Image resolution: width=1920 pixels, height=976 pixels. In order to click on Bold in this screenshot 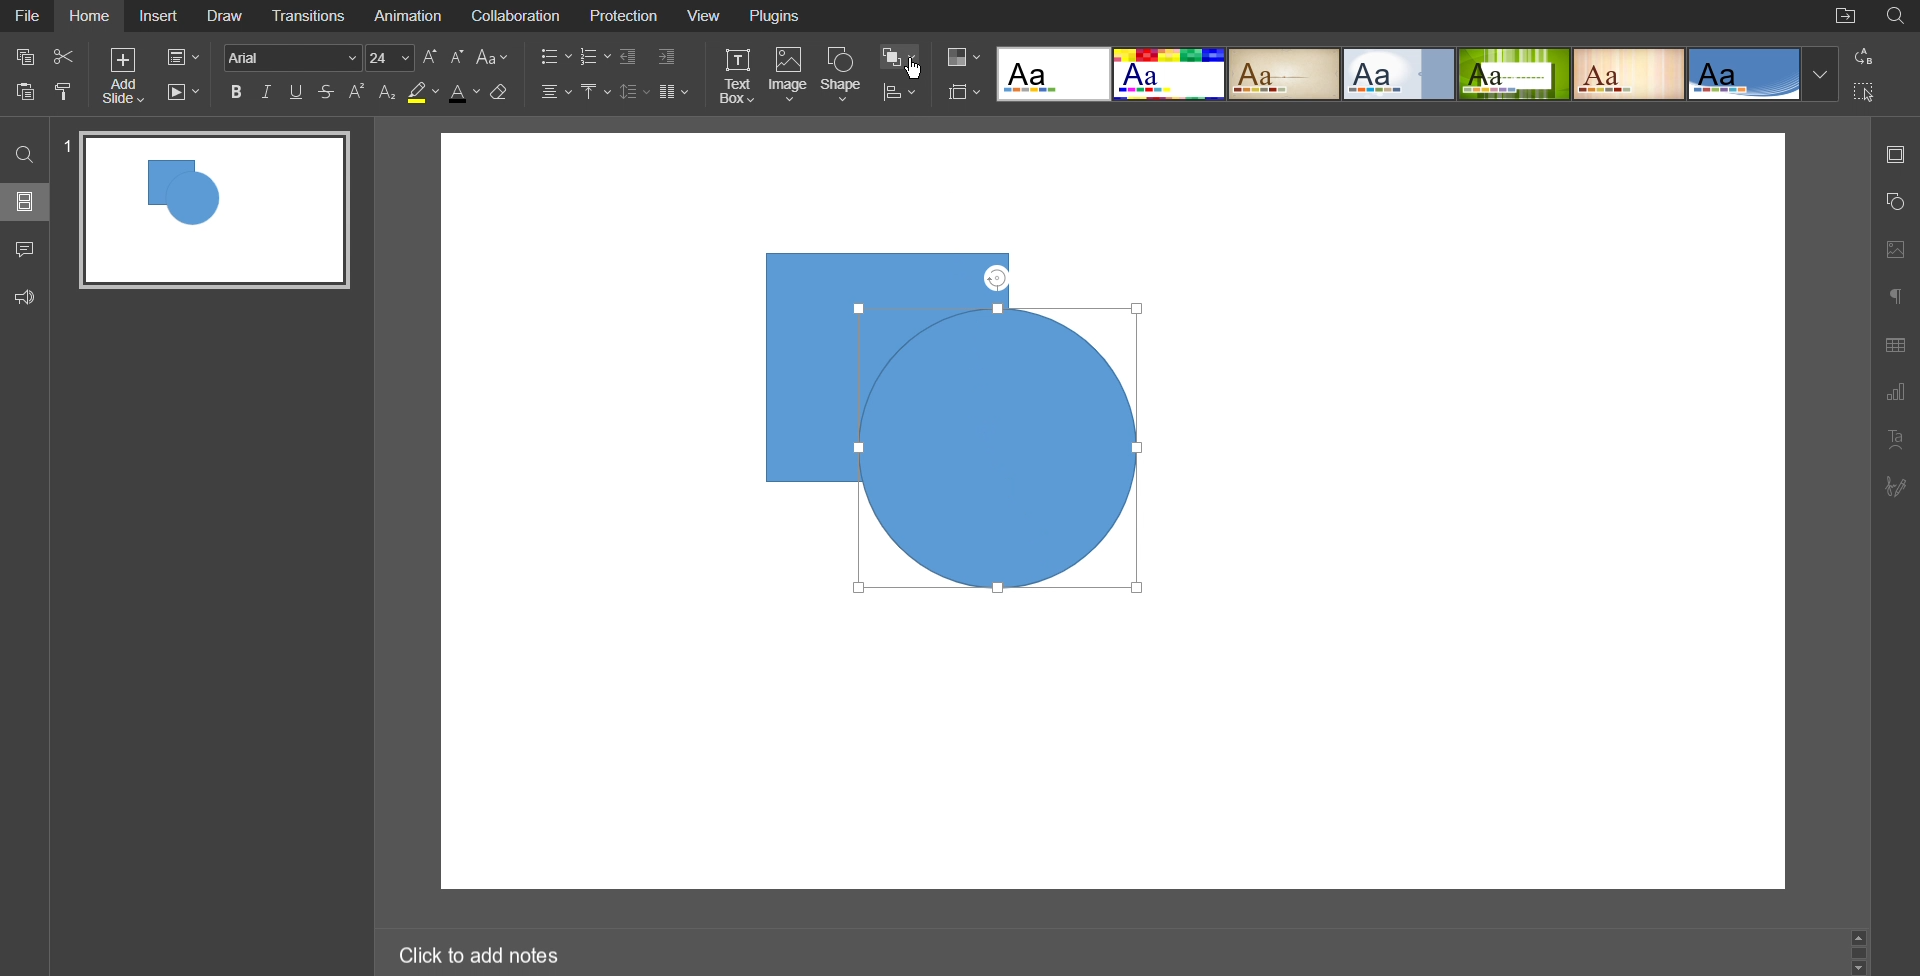, I will do `click(237, 93)`.